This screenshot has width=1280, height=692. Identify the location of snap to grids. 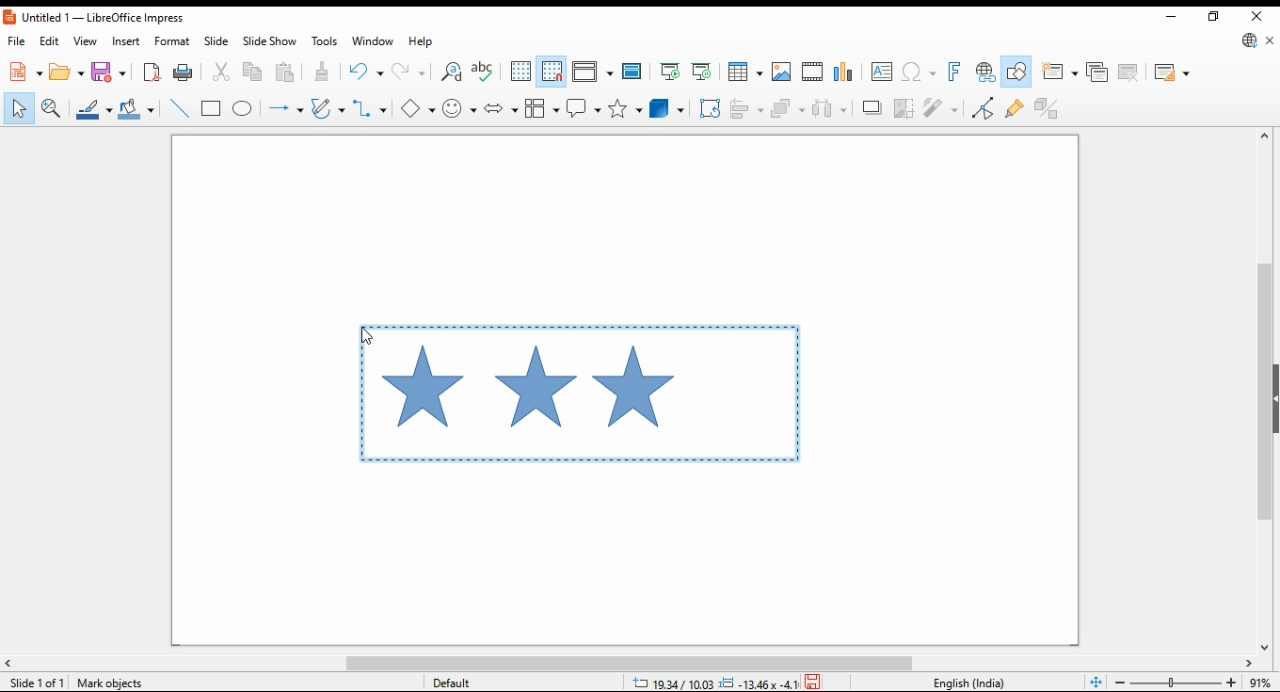
(552, 73).